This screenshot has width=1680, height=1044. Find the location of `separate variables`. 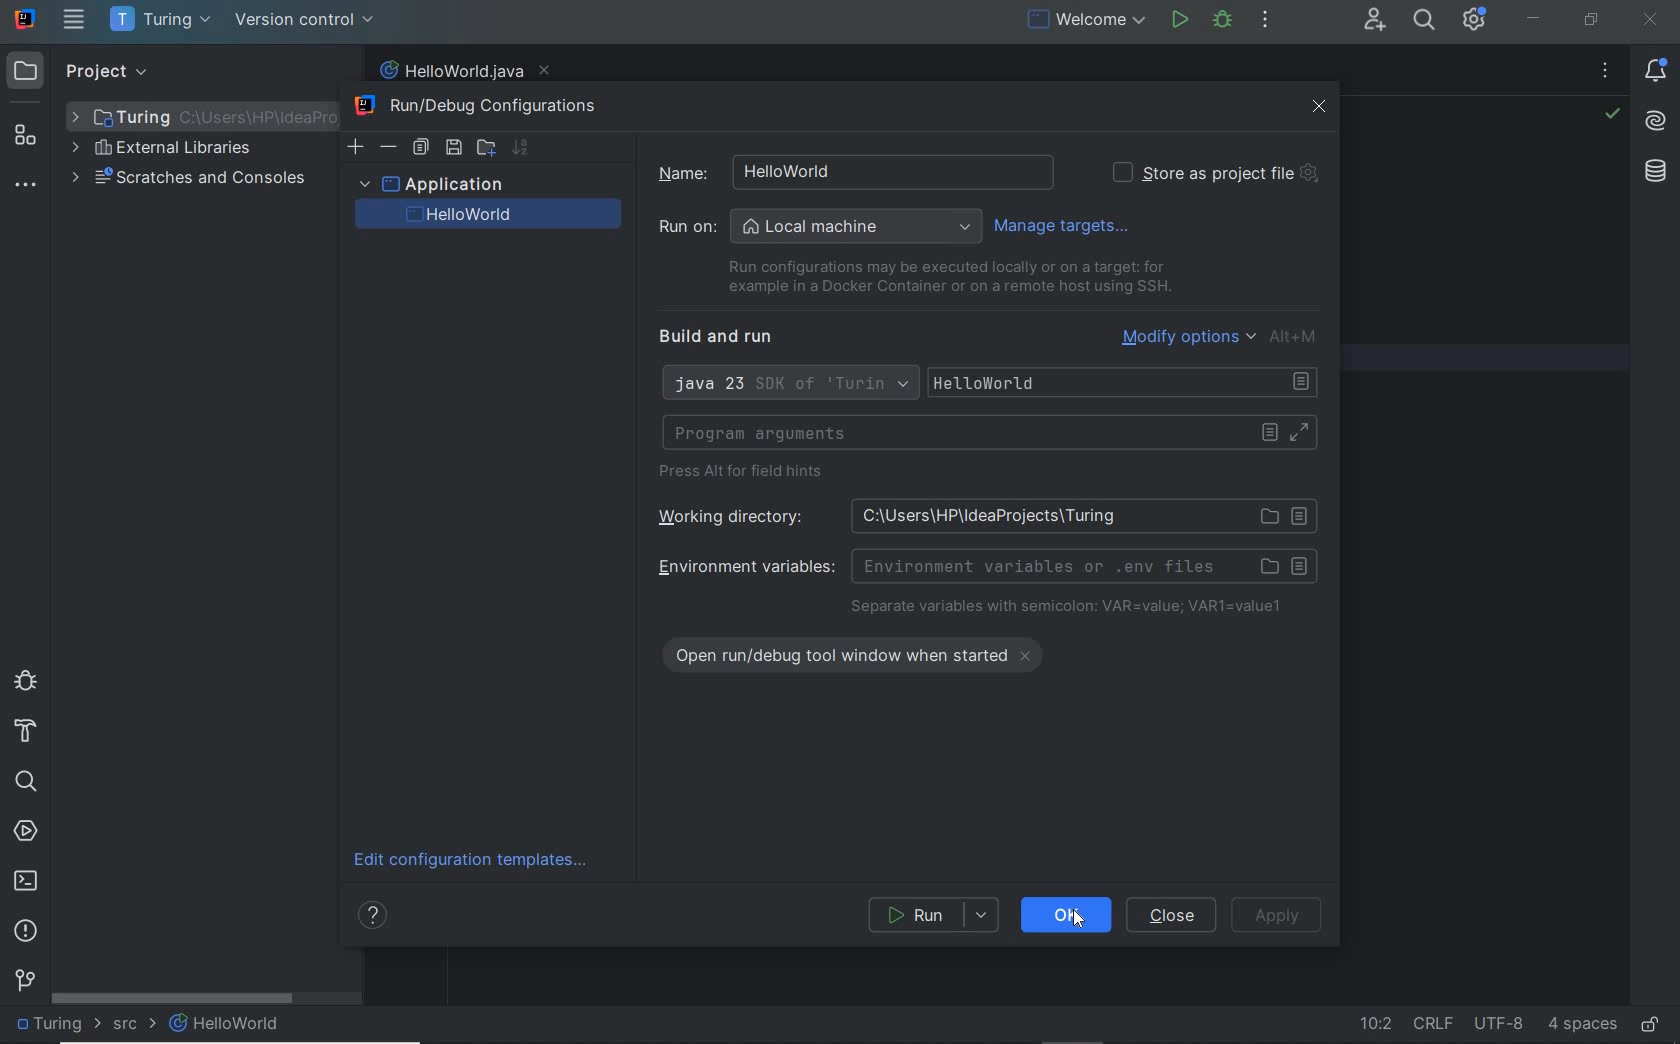

separate variables is located at coordinates (1067, 608).